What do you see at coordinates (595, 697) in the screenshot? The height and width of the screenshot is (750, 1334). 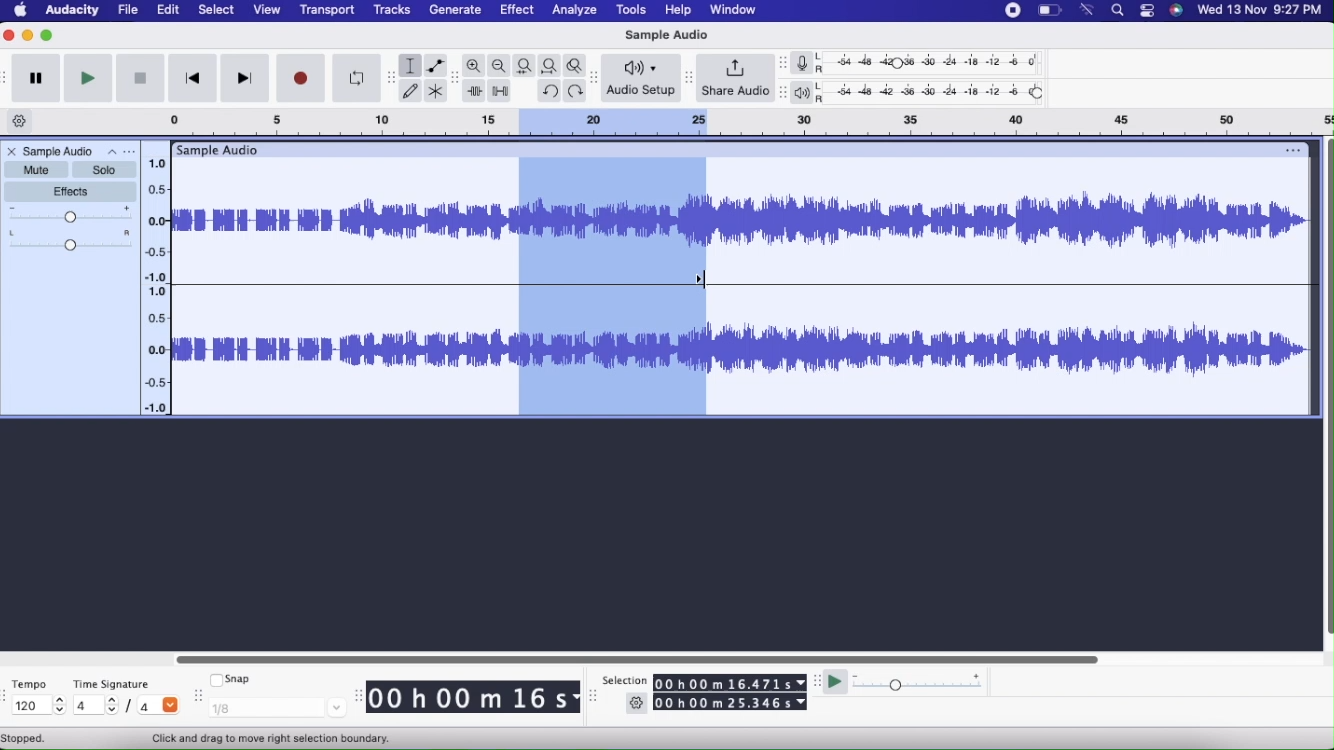 I see `move toolbar` at bounding box center [595, 697].